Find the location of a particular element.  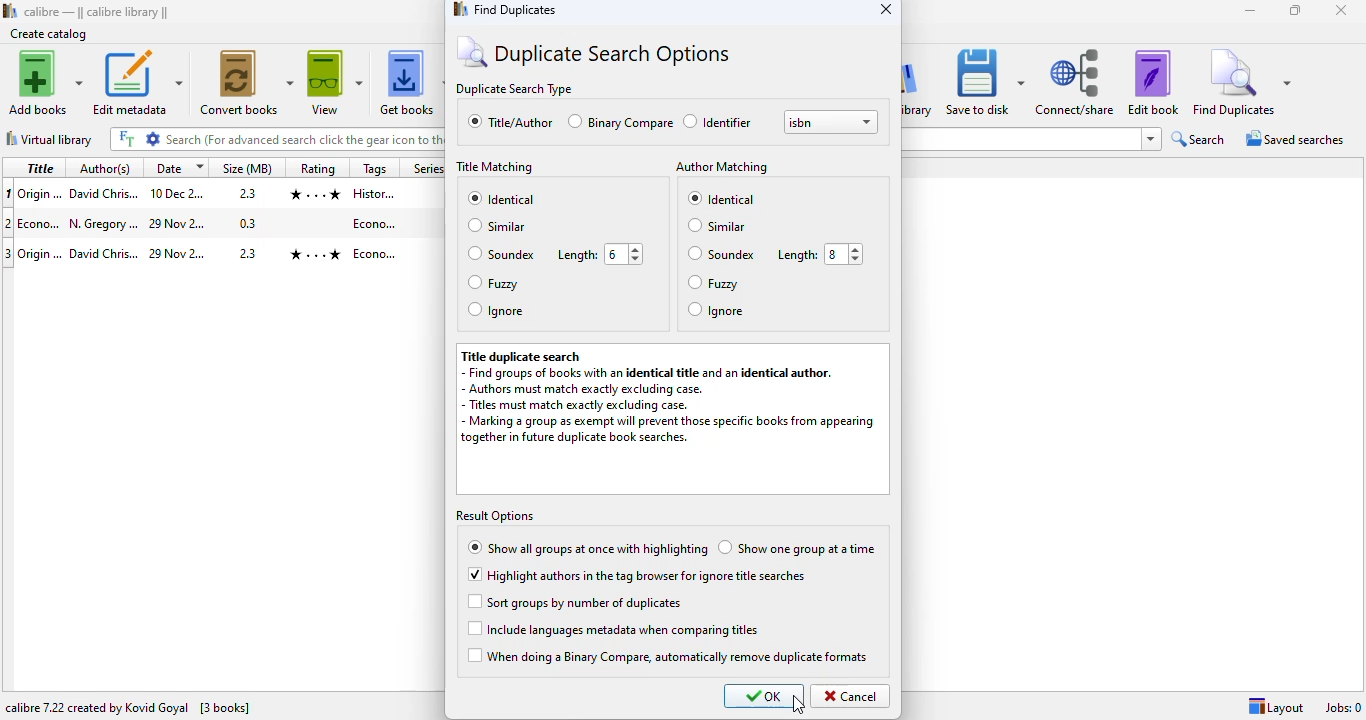

Layout is located at coordinates (1272, 706).